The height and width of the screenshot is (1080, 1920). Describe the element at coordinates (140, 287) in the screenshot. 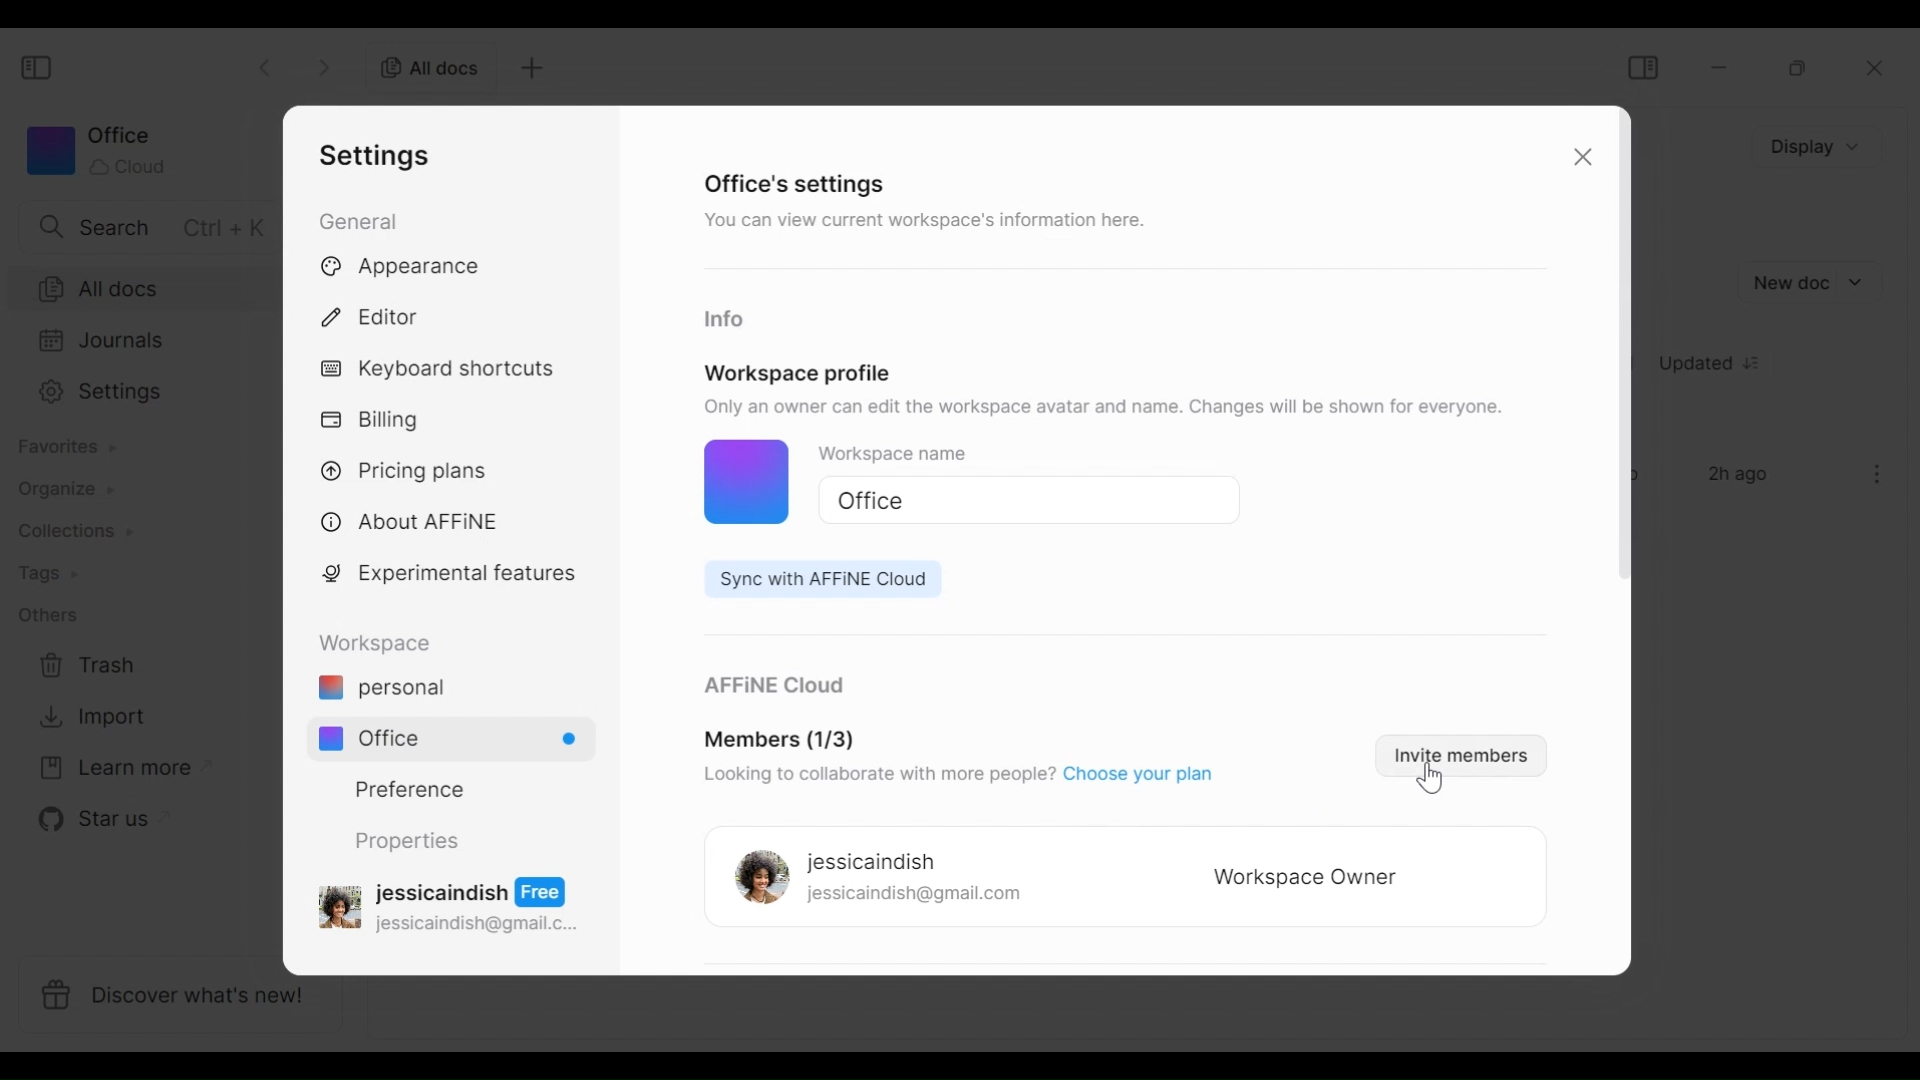

I see `All documents` at that location.